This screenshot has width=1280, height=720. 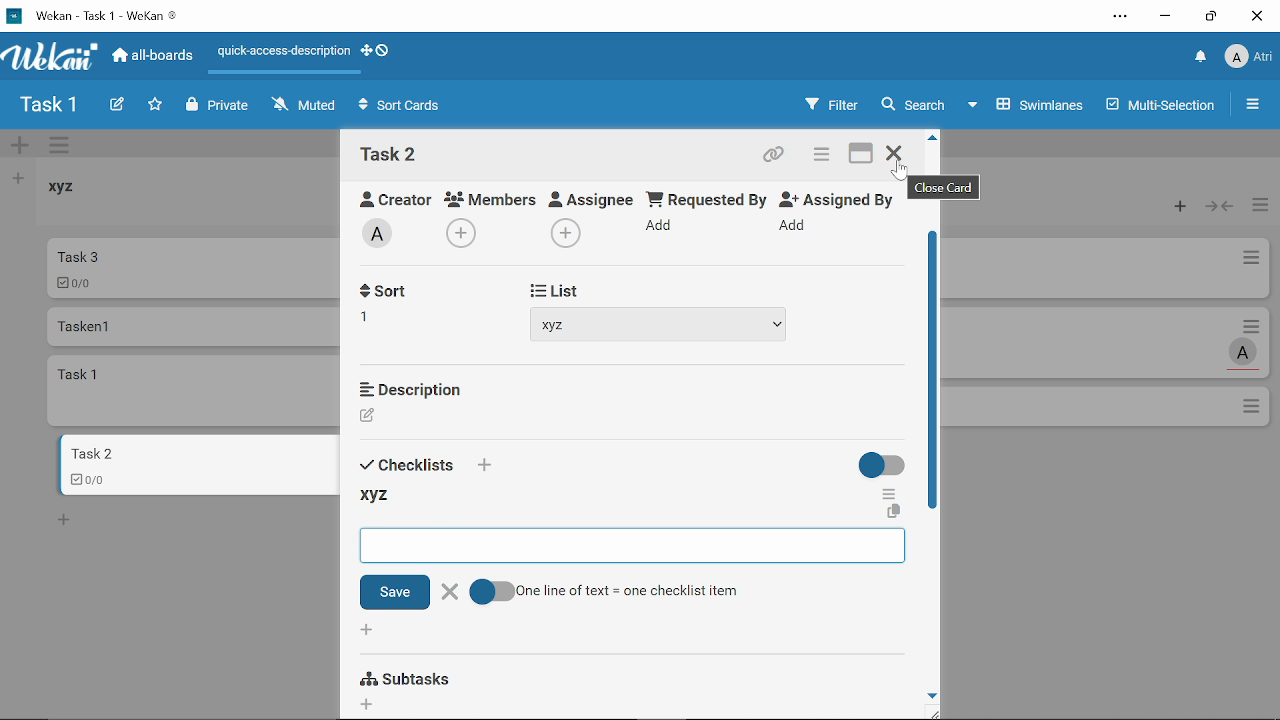 I want to click on Manage card actions, so click(x=1260, y=207).